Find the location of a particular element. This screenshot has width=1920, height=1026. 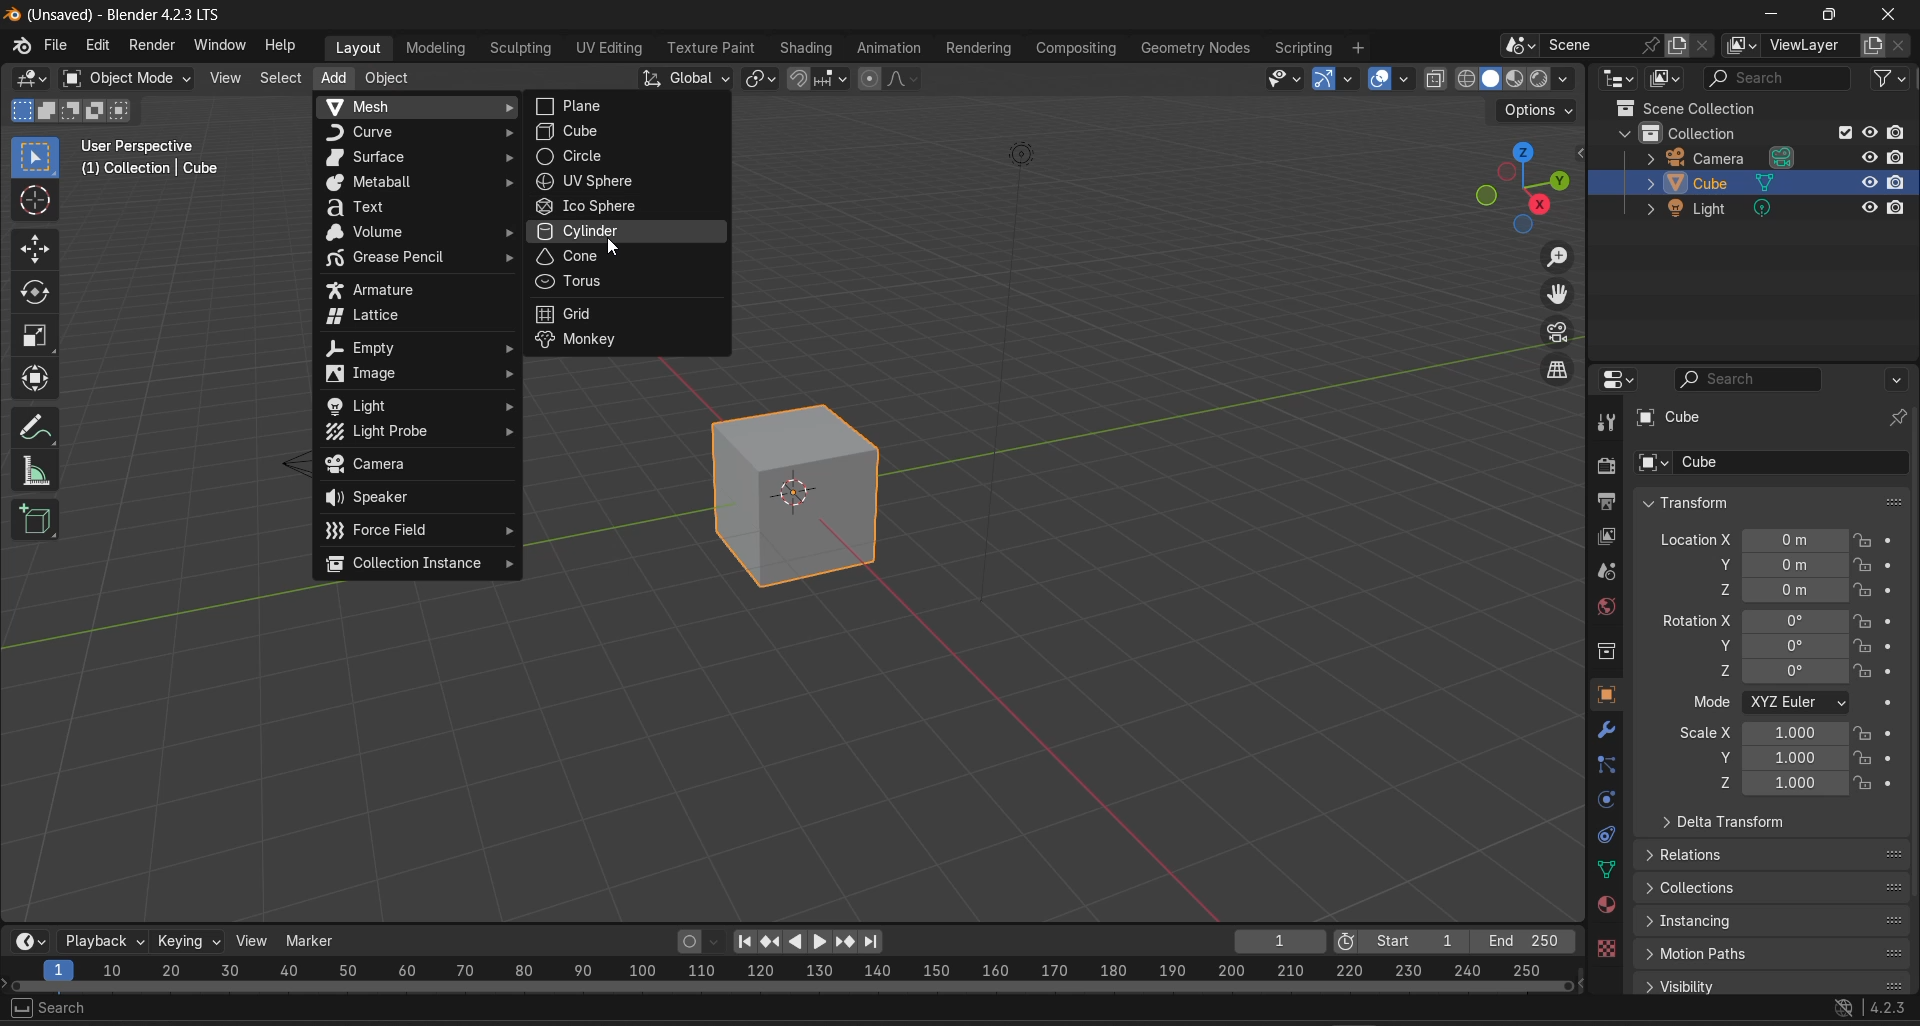

geometry nodes is located at coordinates (1196, 45).